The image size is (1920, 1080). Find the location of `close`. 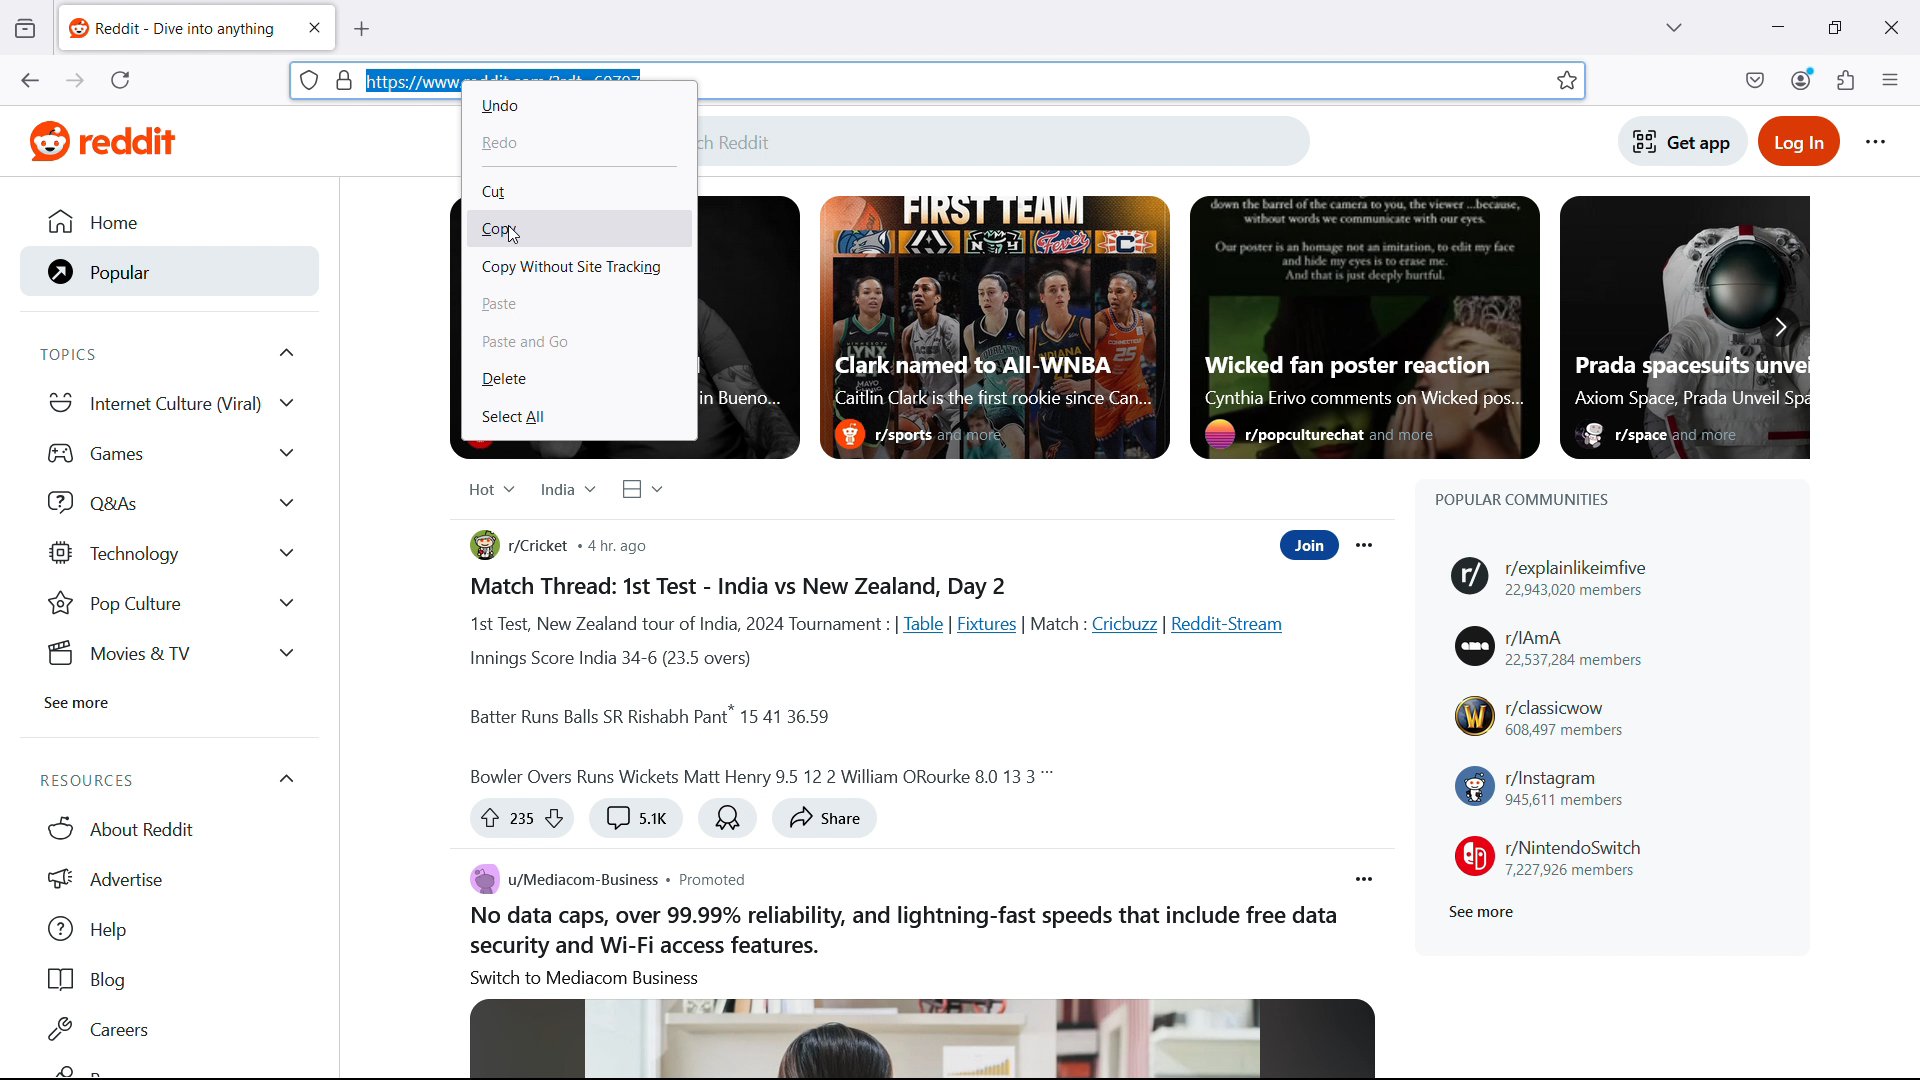

close is located at coordinates (1888, 25).